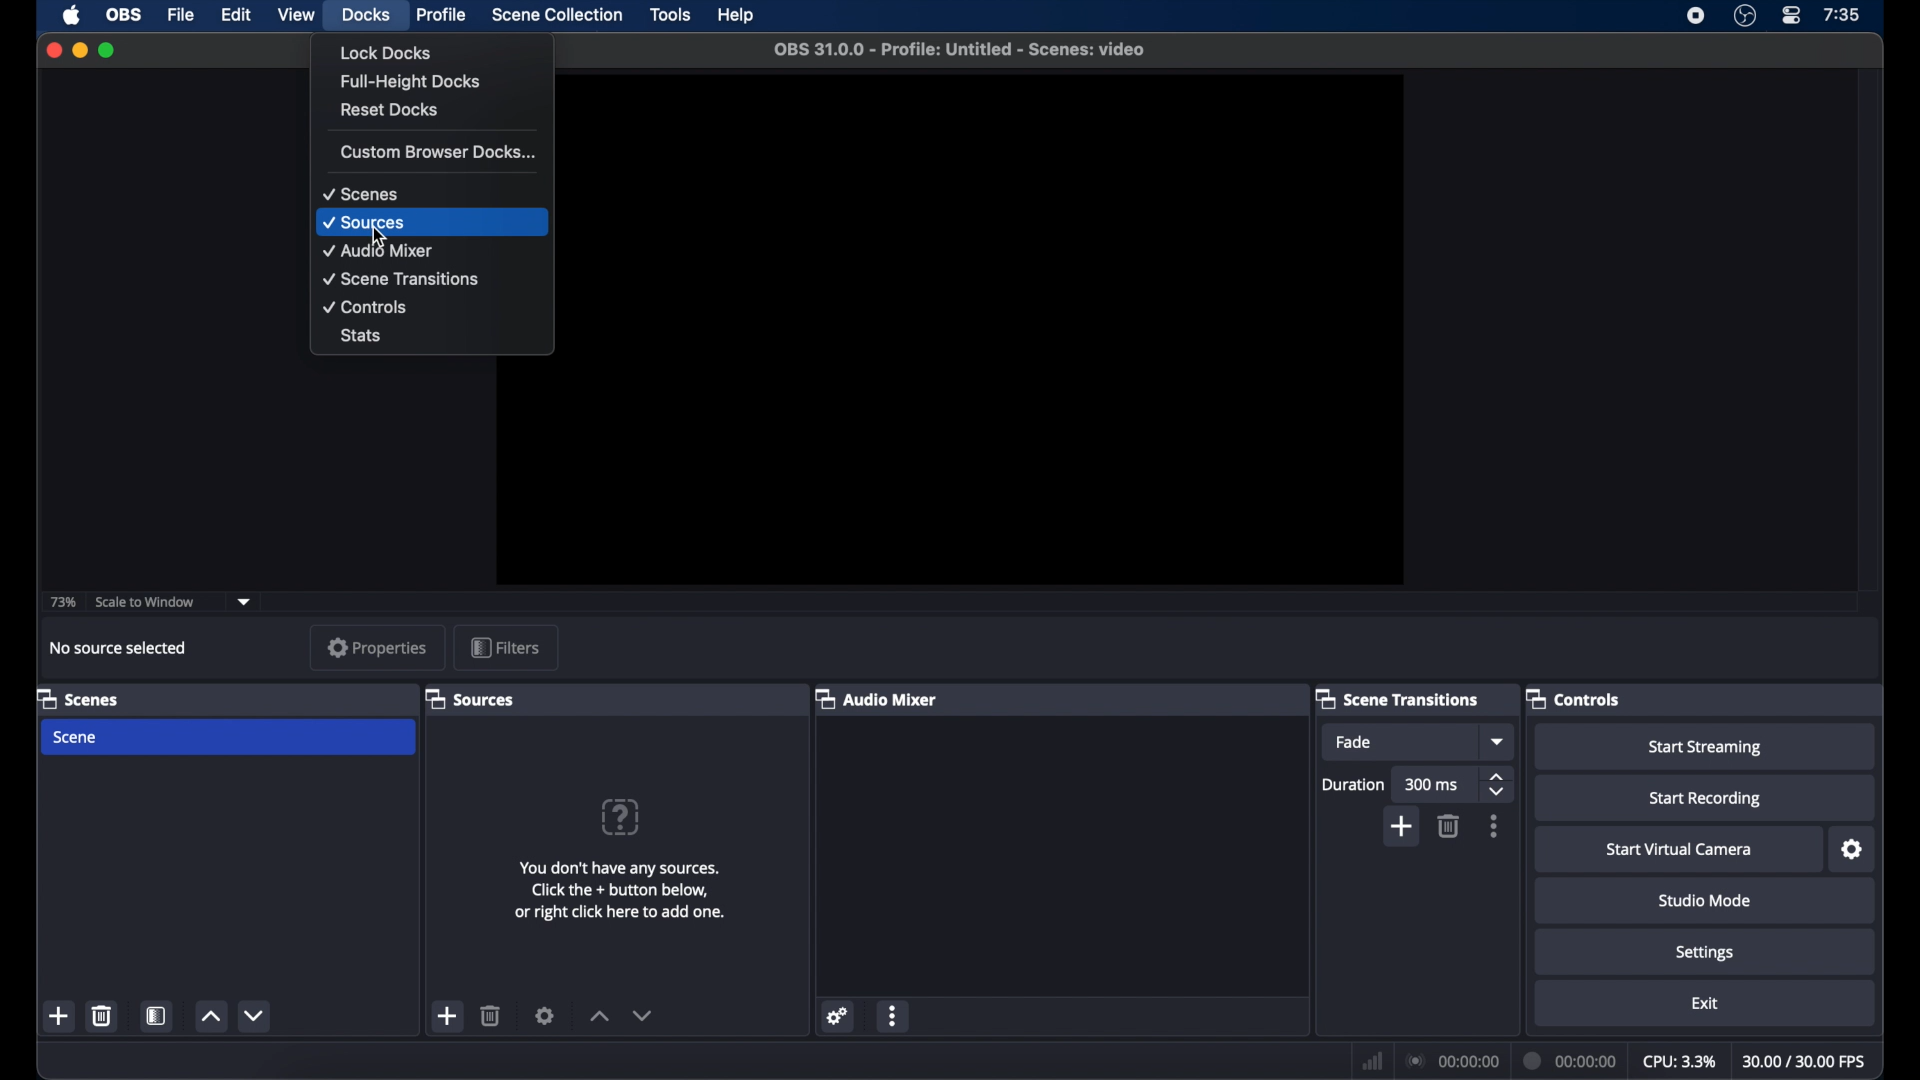 The width and height of the screenshot is (1920, 1080). I want to click on 7.35, so click(1842, 16).